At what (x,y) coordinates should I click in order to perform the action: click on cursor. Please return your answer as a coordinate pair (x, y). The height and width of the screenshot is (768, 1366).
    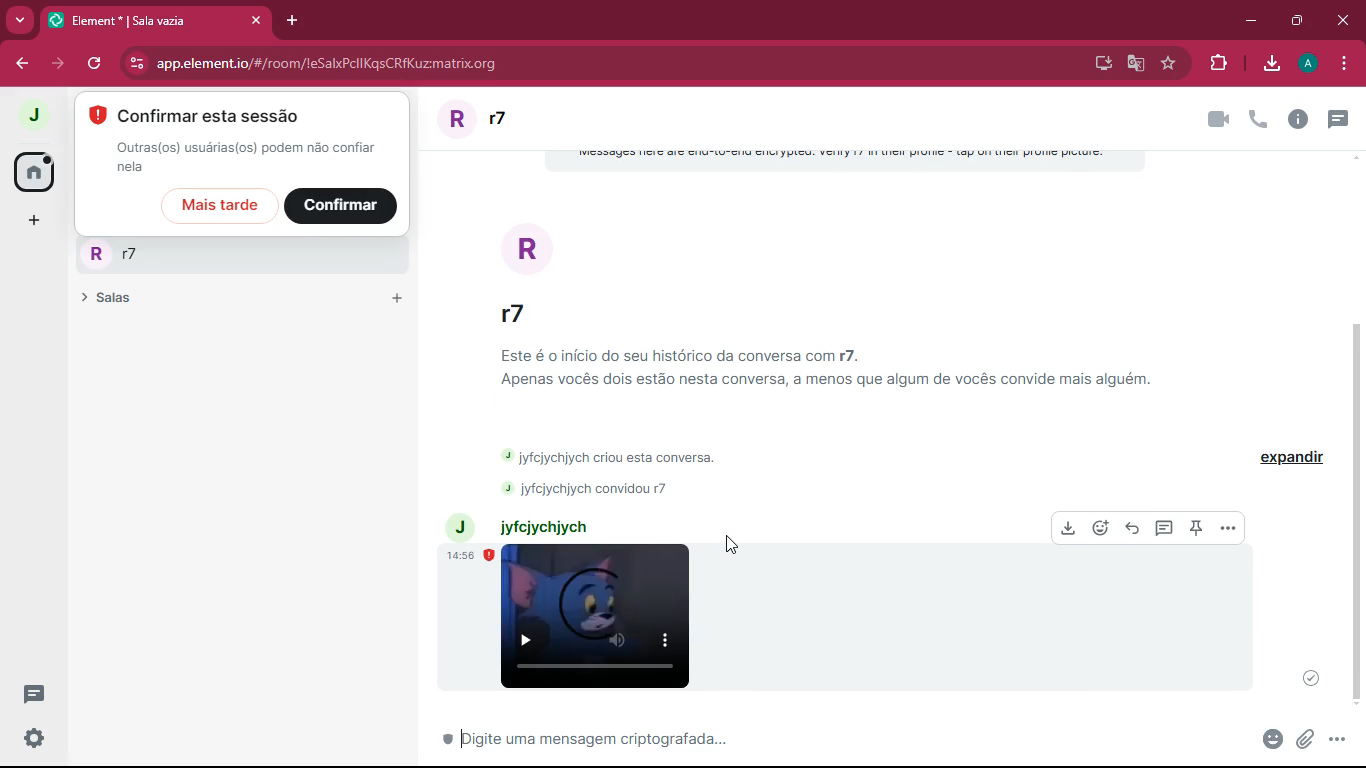
    Looking at the image, I should click on (732, 545).